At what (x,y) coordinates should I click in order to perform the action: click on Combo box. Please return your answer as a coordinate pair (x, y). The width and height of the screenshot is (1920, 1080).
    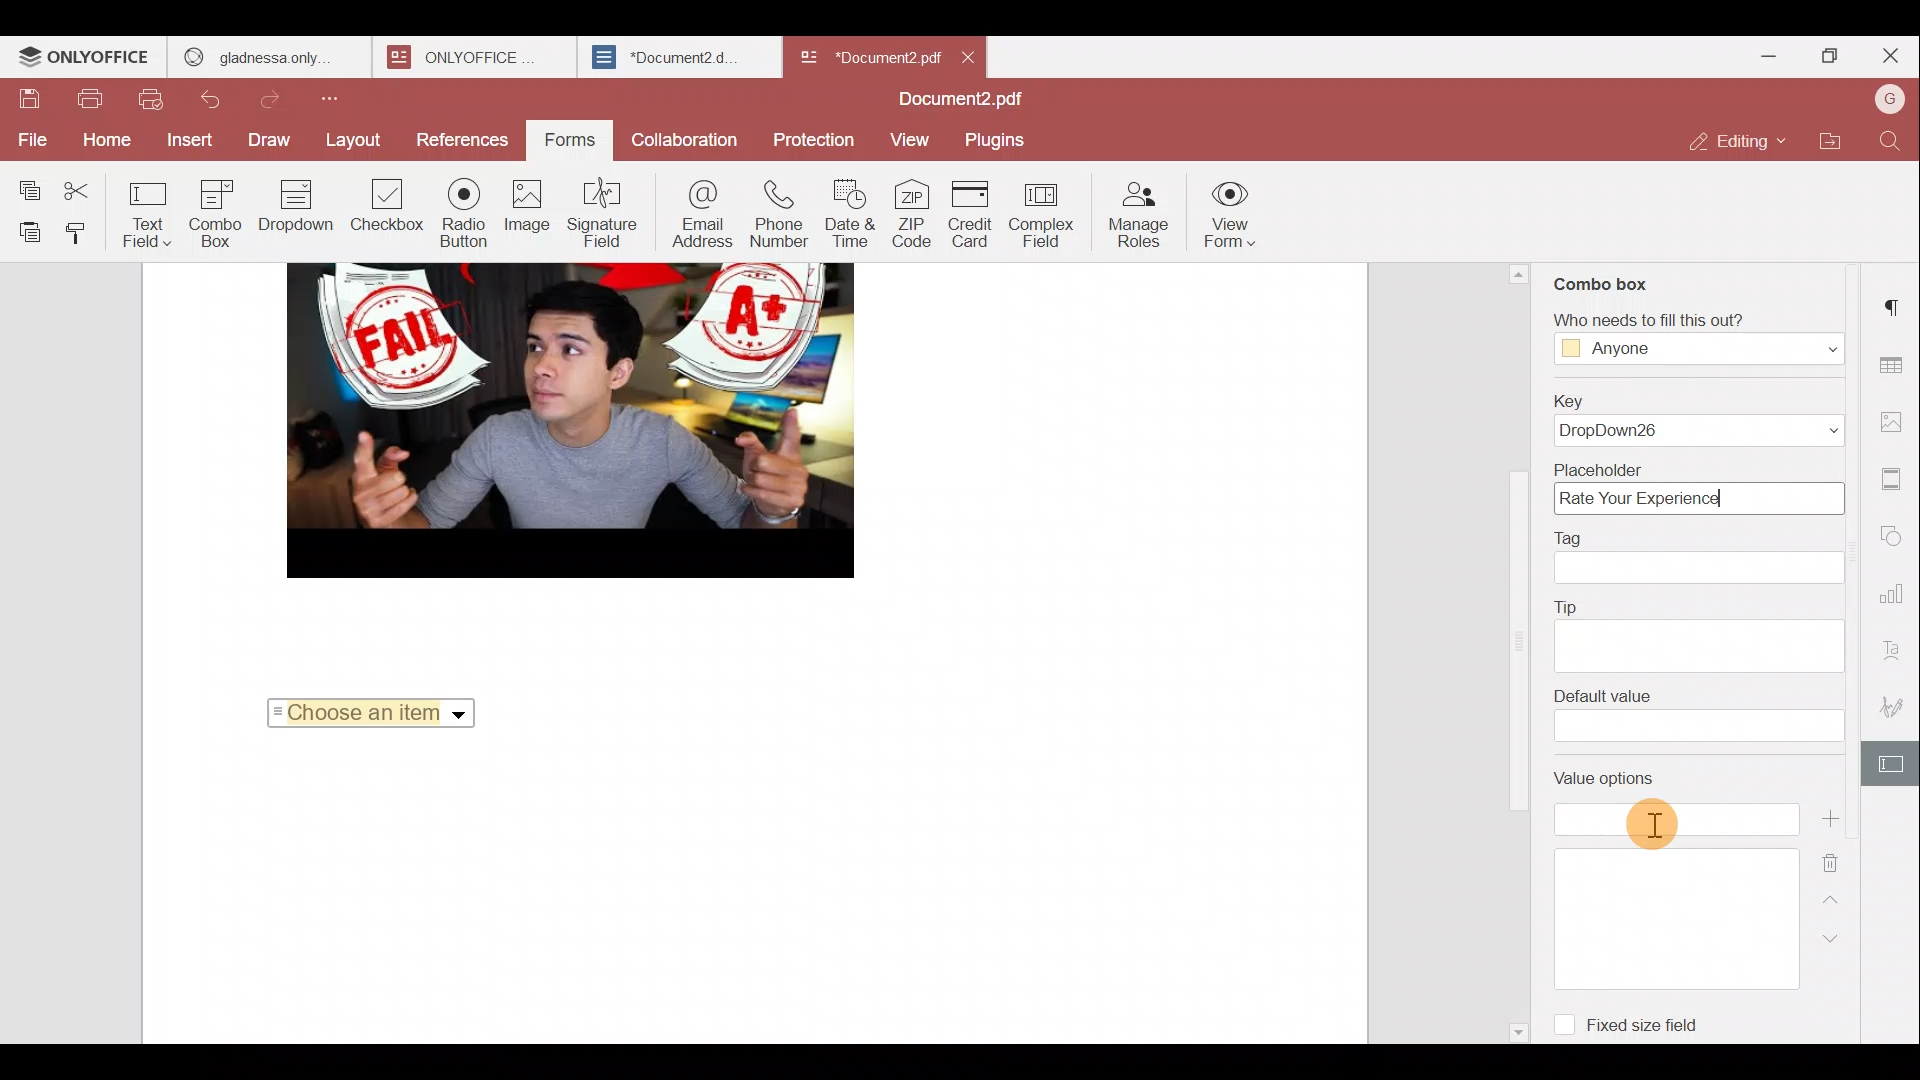
    Looking at the image, I should click on (1603, 280).